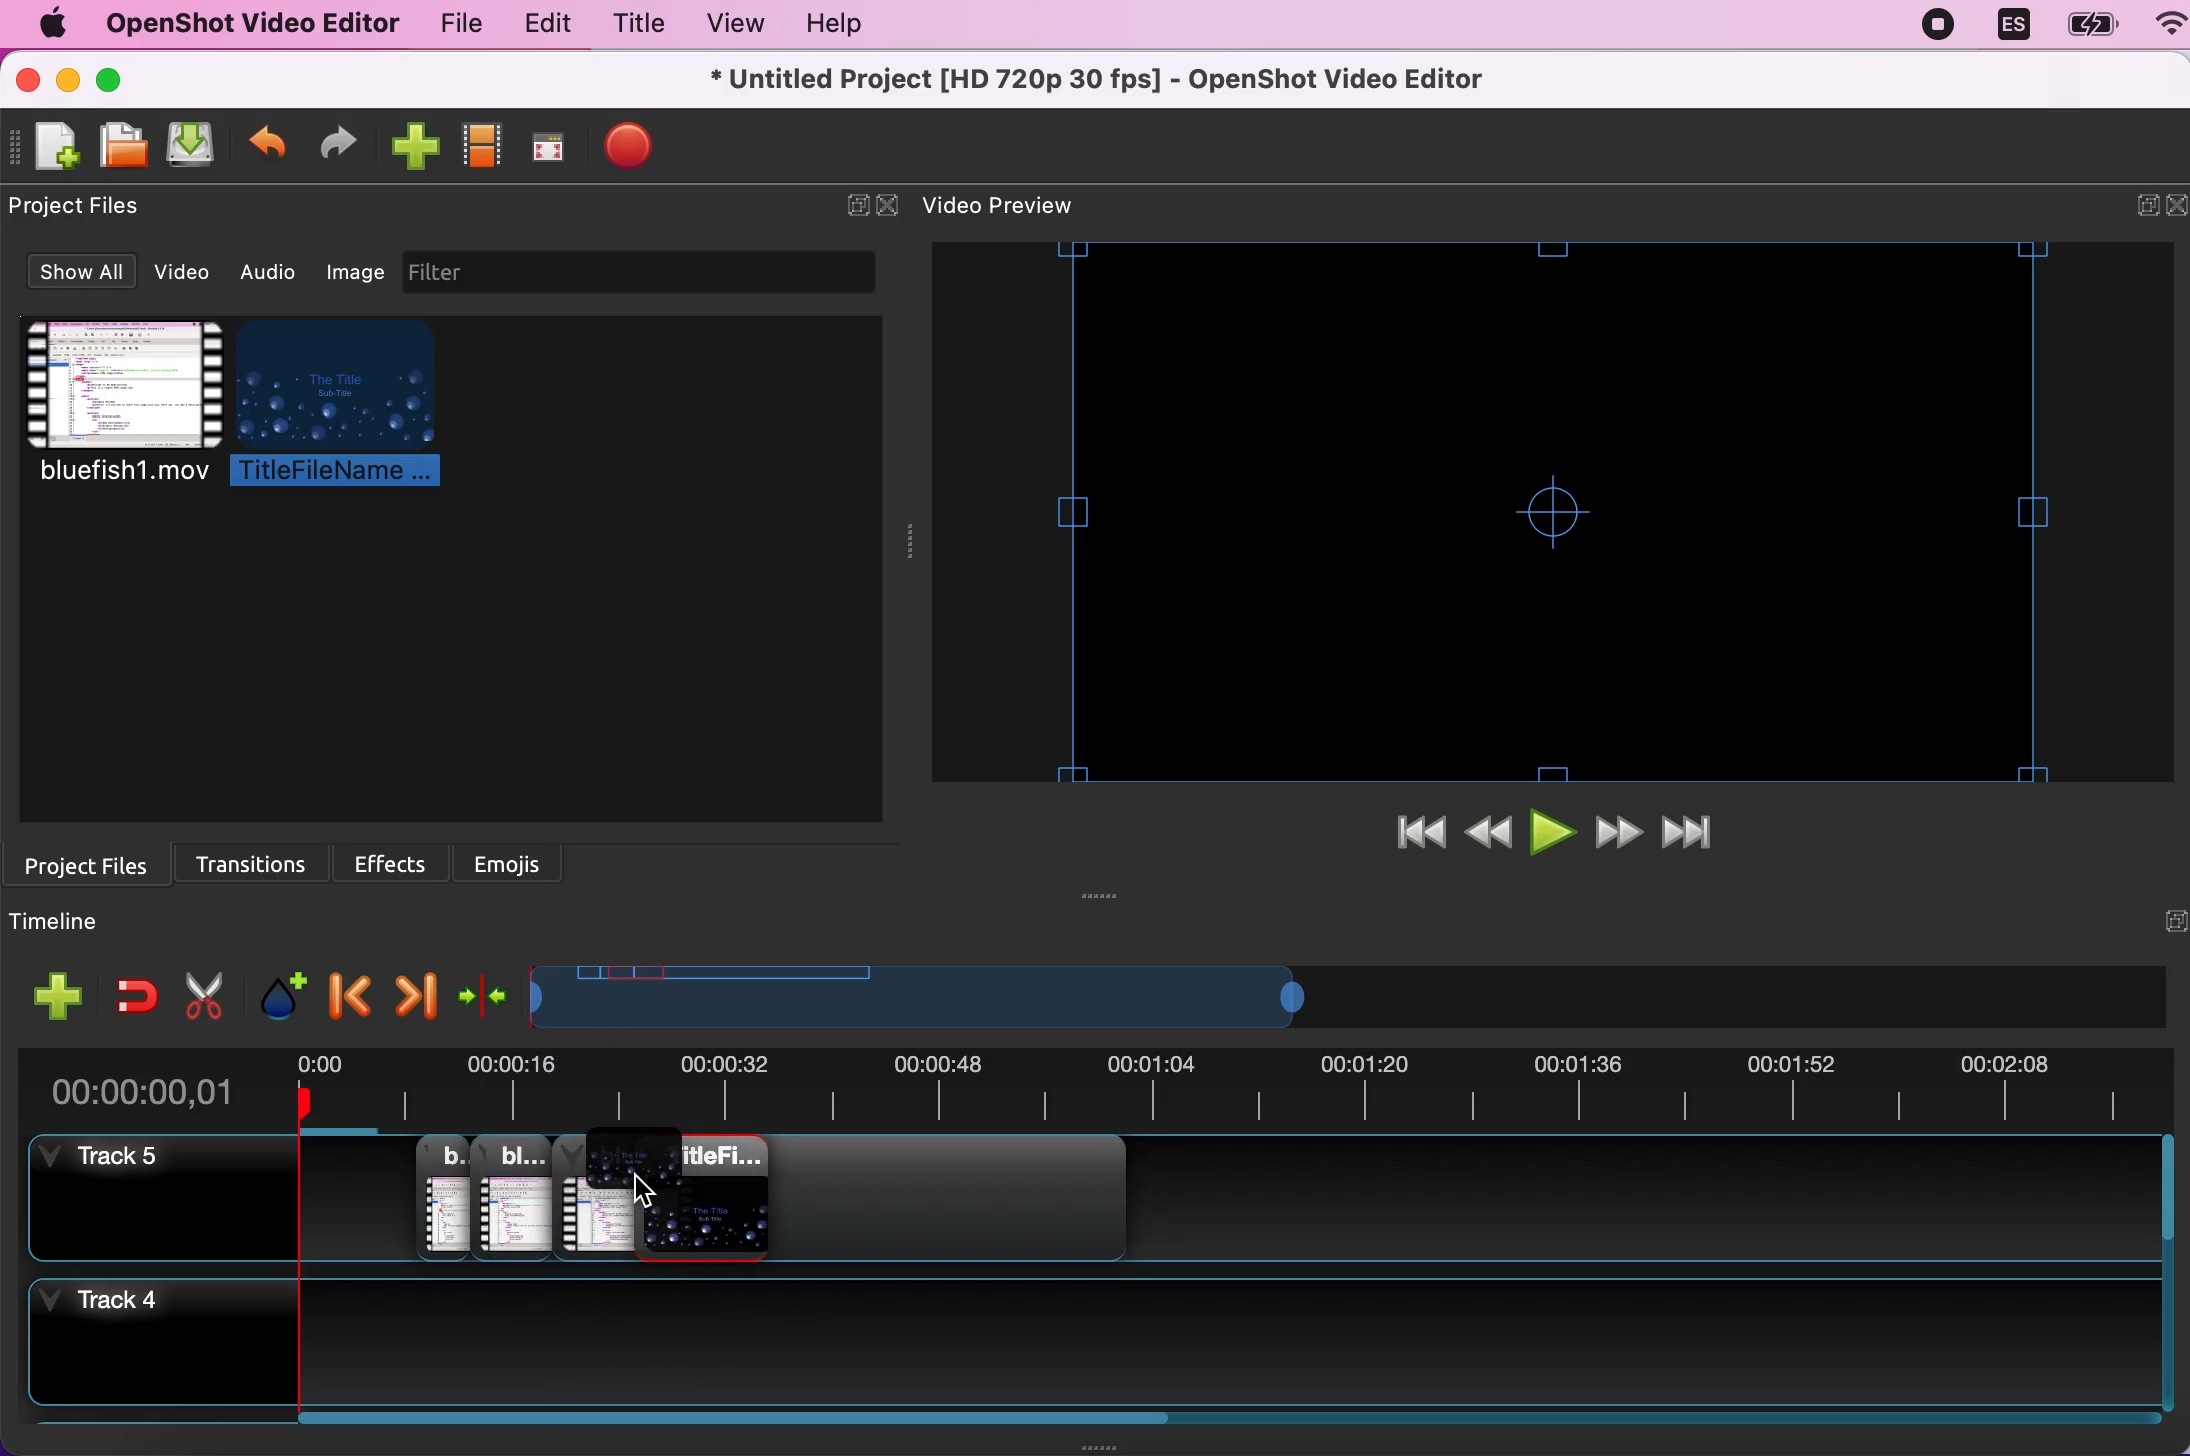 The width and height of the screenshot is (2190, 1456). I want to click on openshot video editor, so click(242, 23).